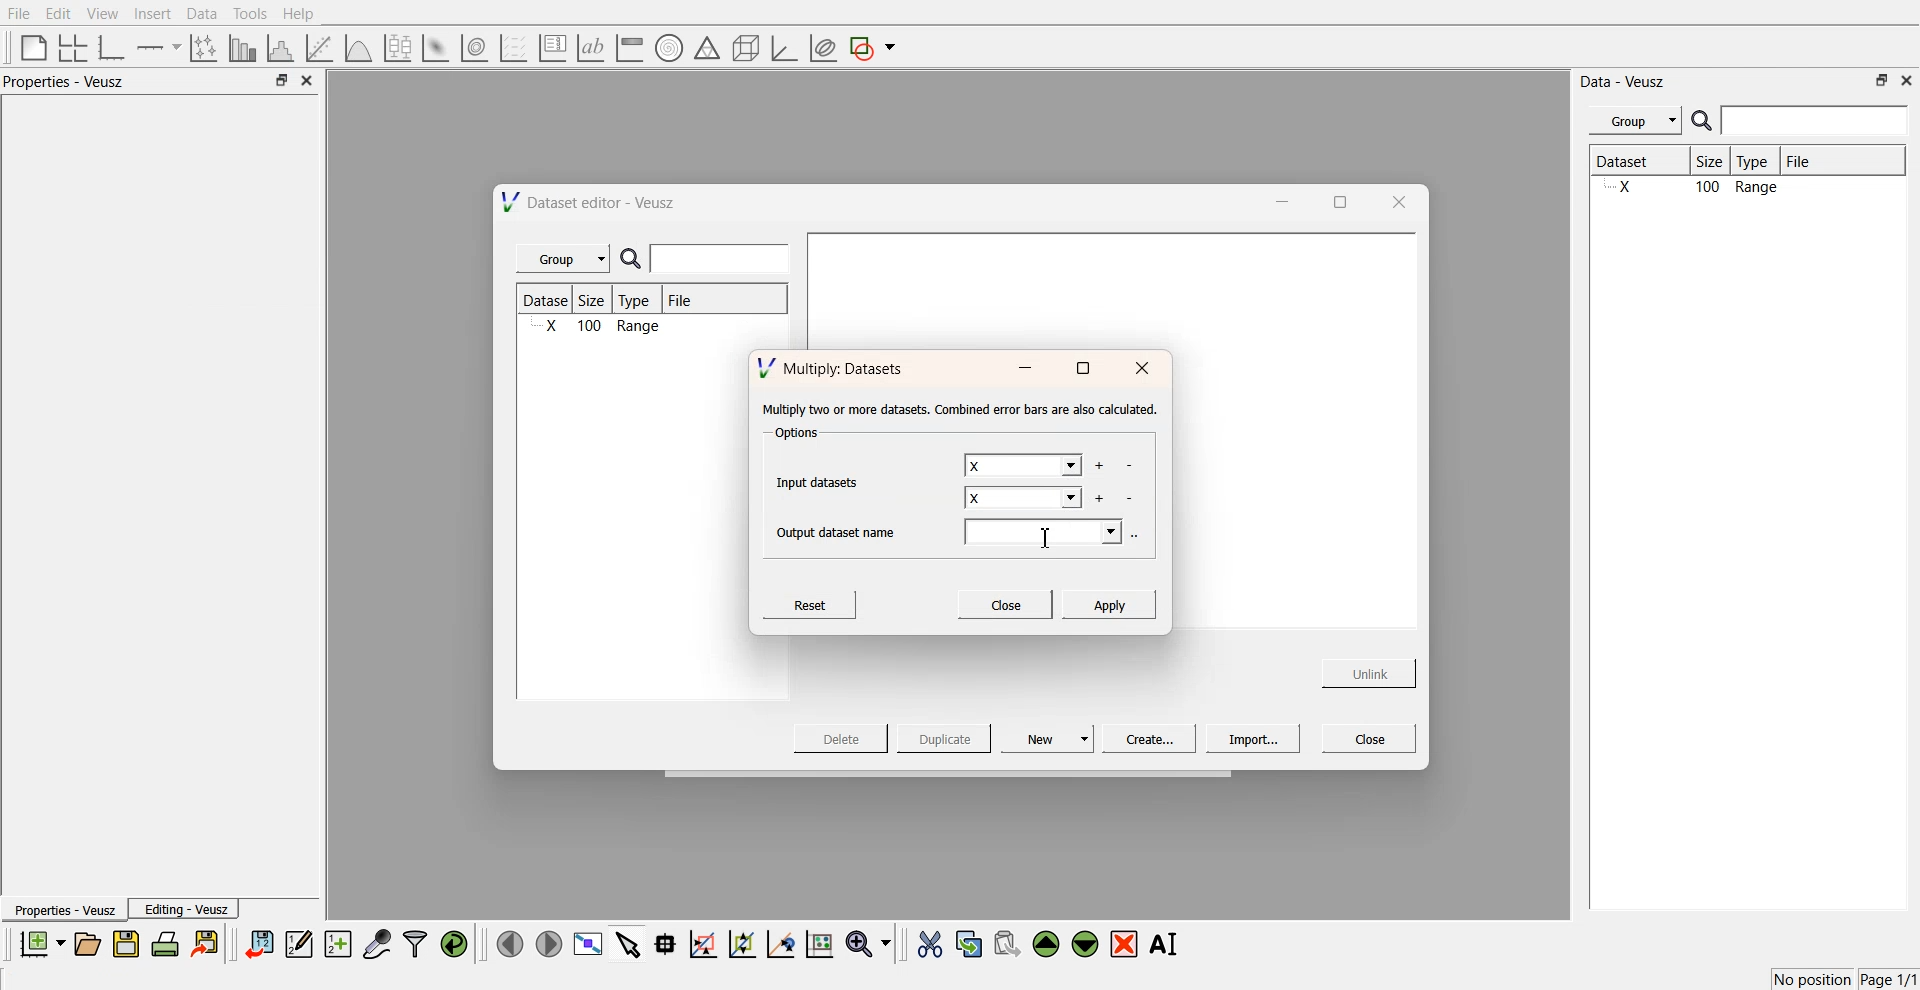 The width and height of the screenshot is (1920, 990). What do you see at coordinates (1050, 738) in the screenshot?
I see `New` at bounding box center [1050, 738].